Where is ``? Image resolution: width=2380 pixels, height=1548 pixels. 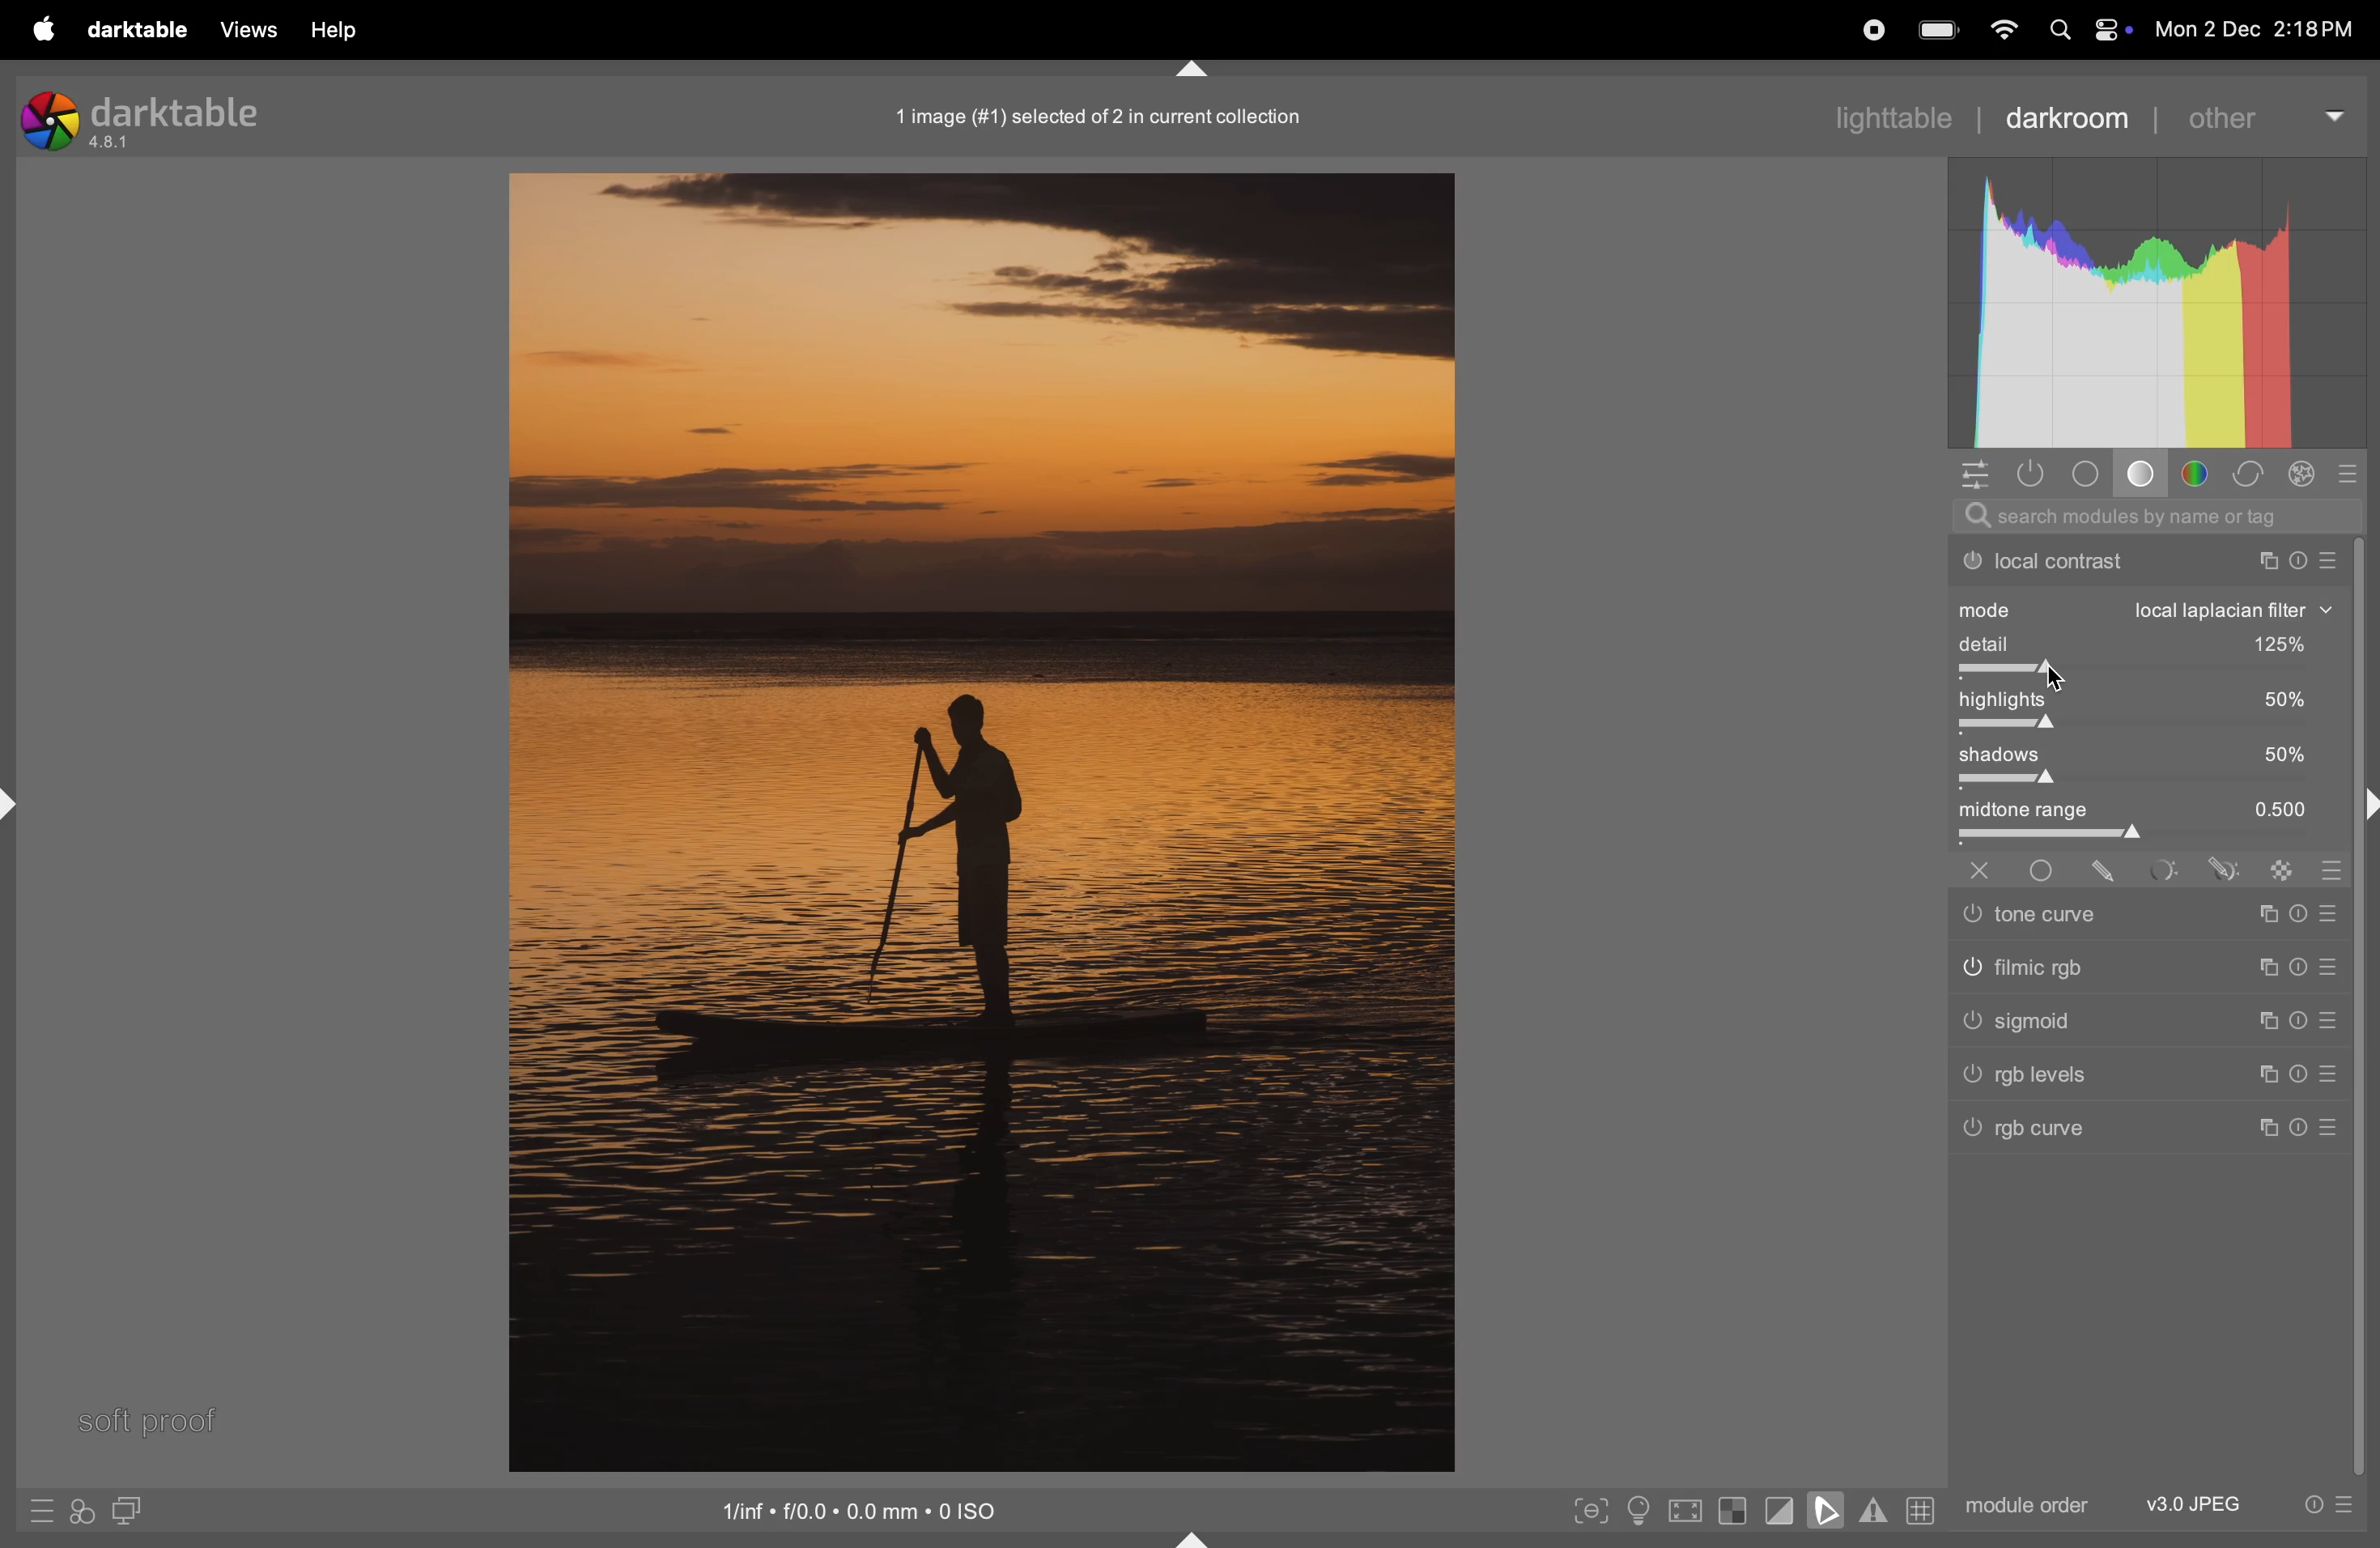
 is located at coordinates (2069, 1077).